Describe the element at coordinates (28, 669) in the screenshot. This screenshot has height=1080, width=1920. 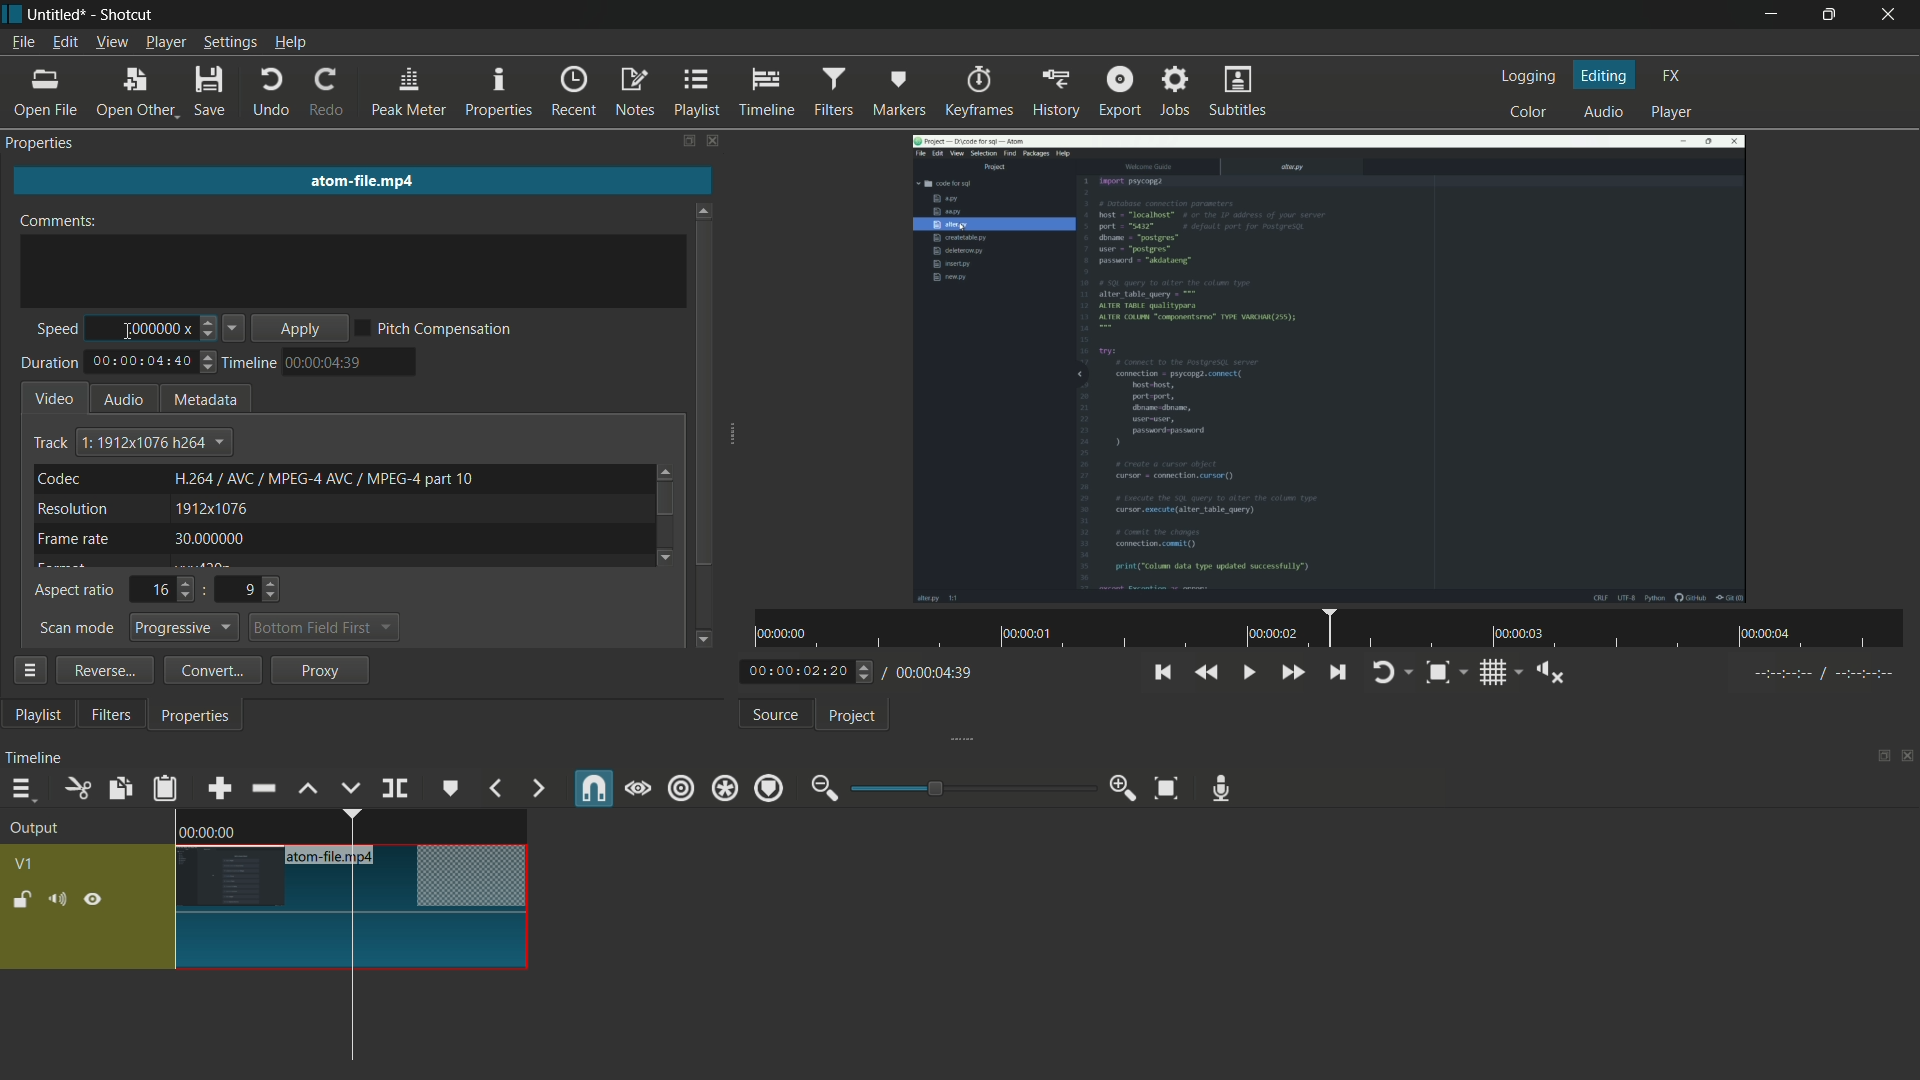
I see `properties menu` at that location.